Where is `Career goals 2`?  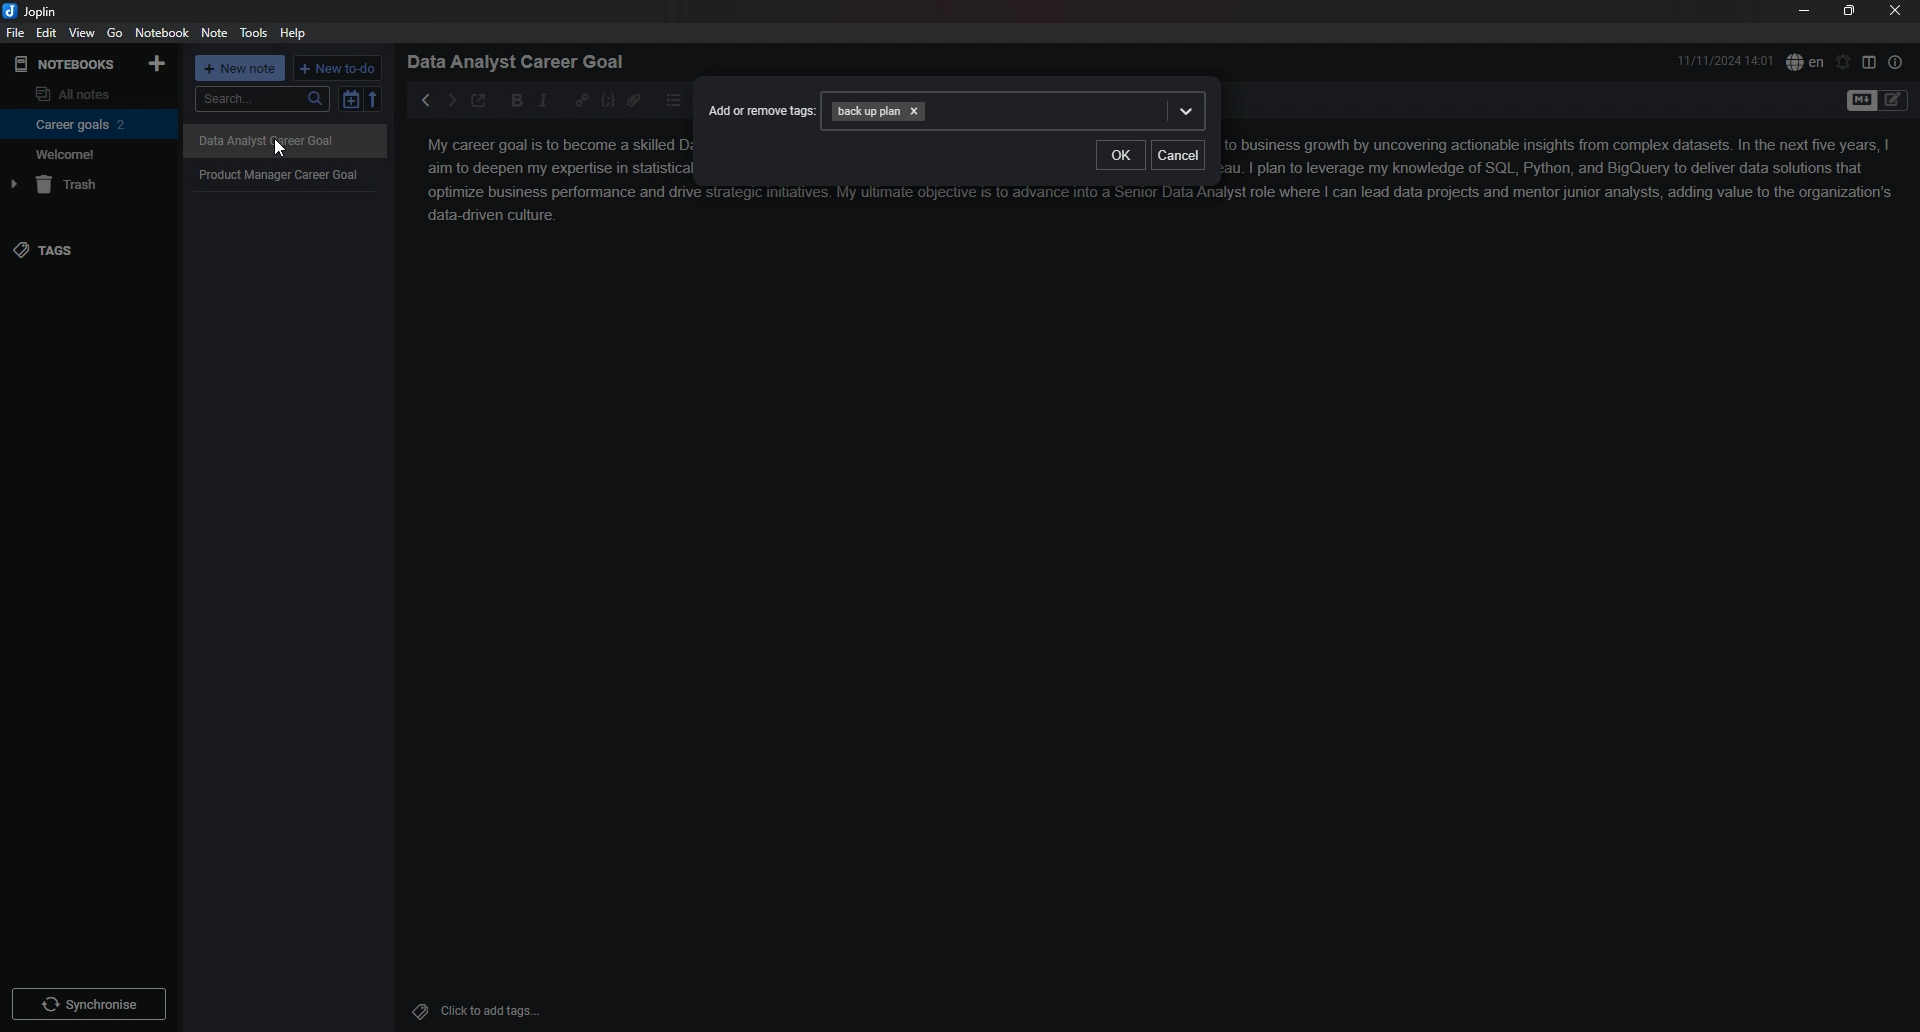 Career goals 2 is located at coordinates (85, 124).